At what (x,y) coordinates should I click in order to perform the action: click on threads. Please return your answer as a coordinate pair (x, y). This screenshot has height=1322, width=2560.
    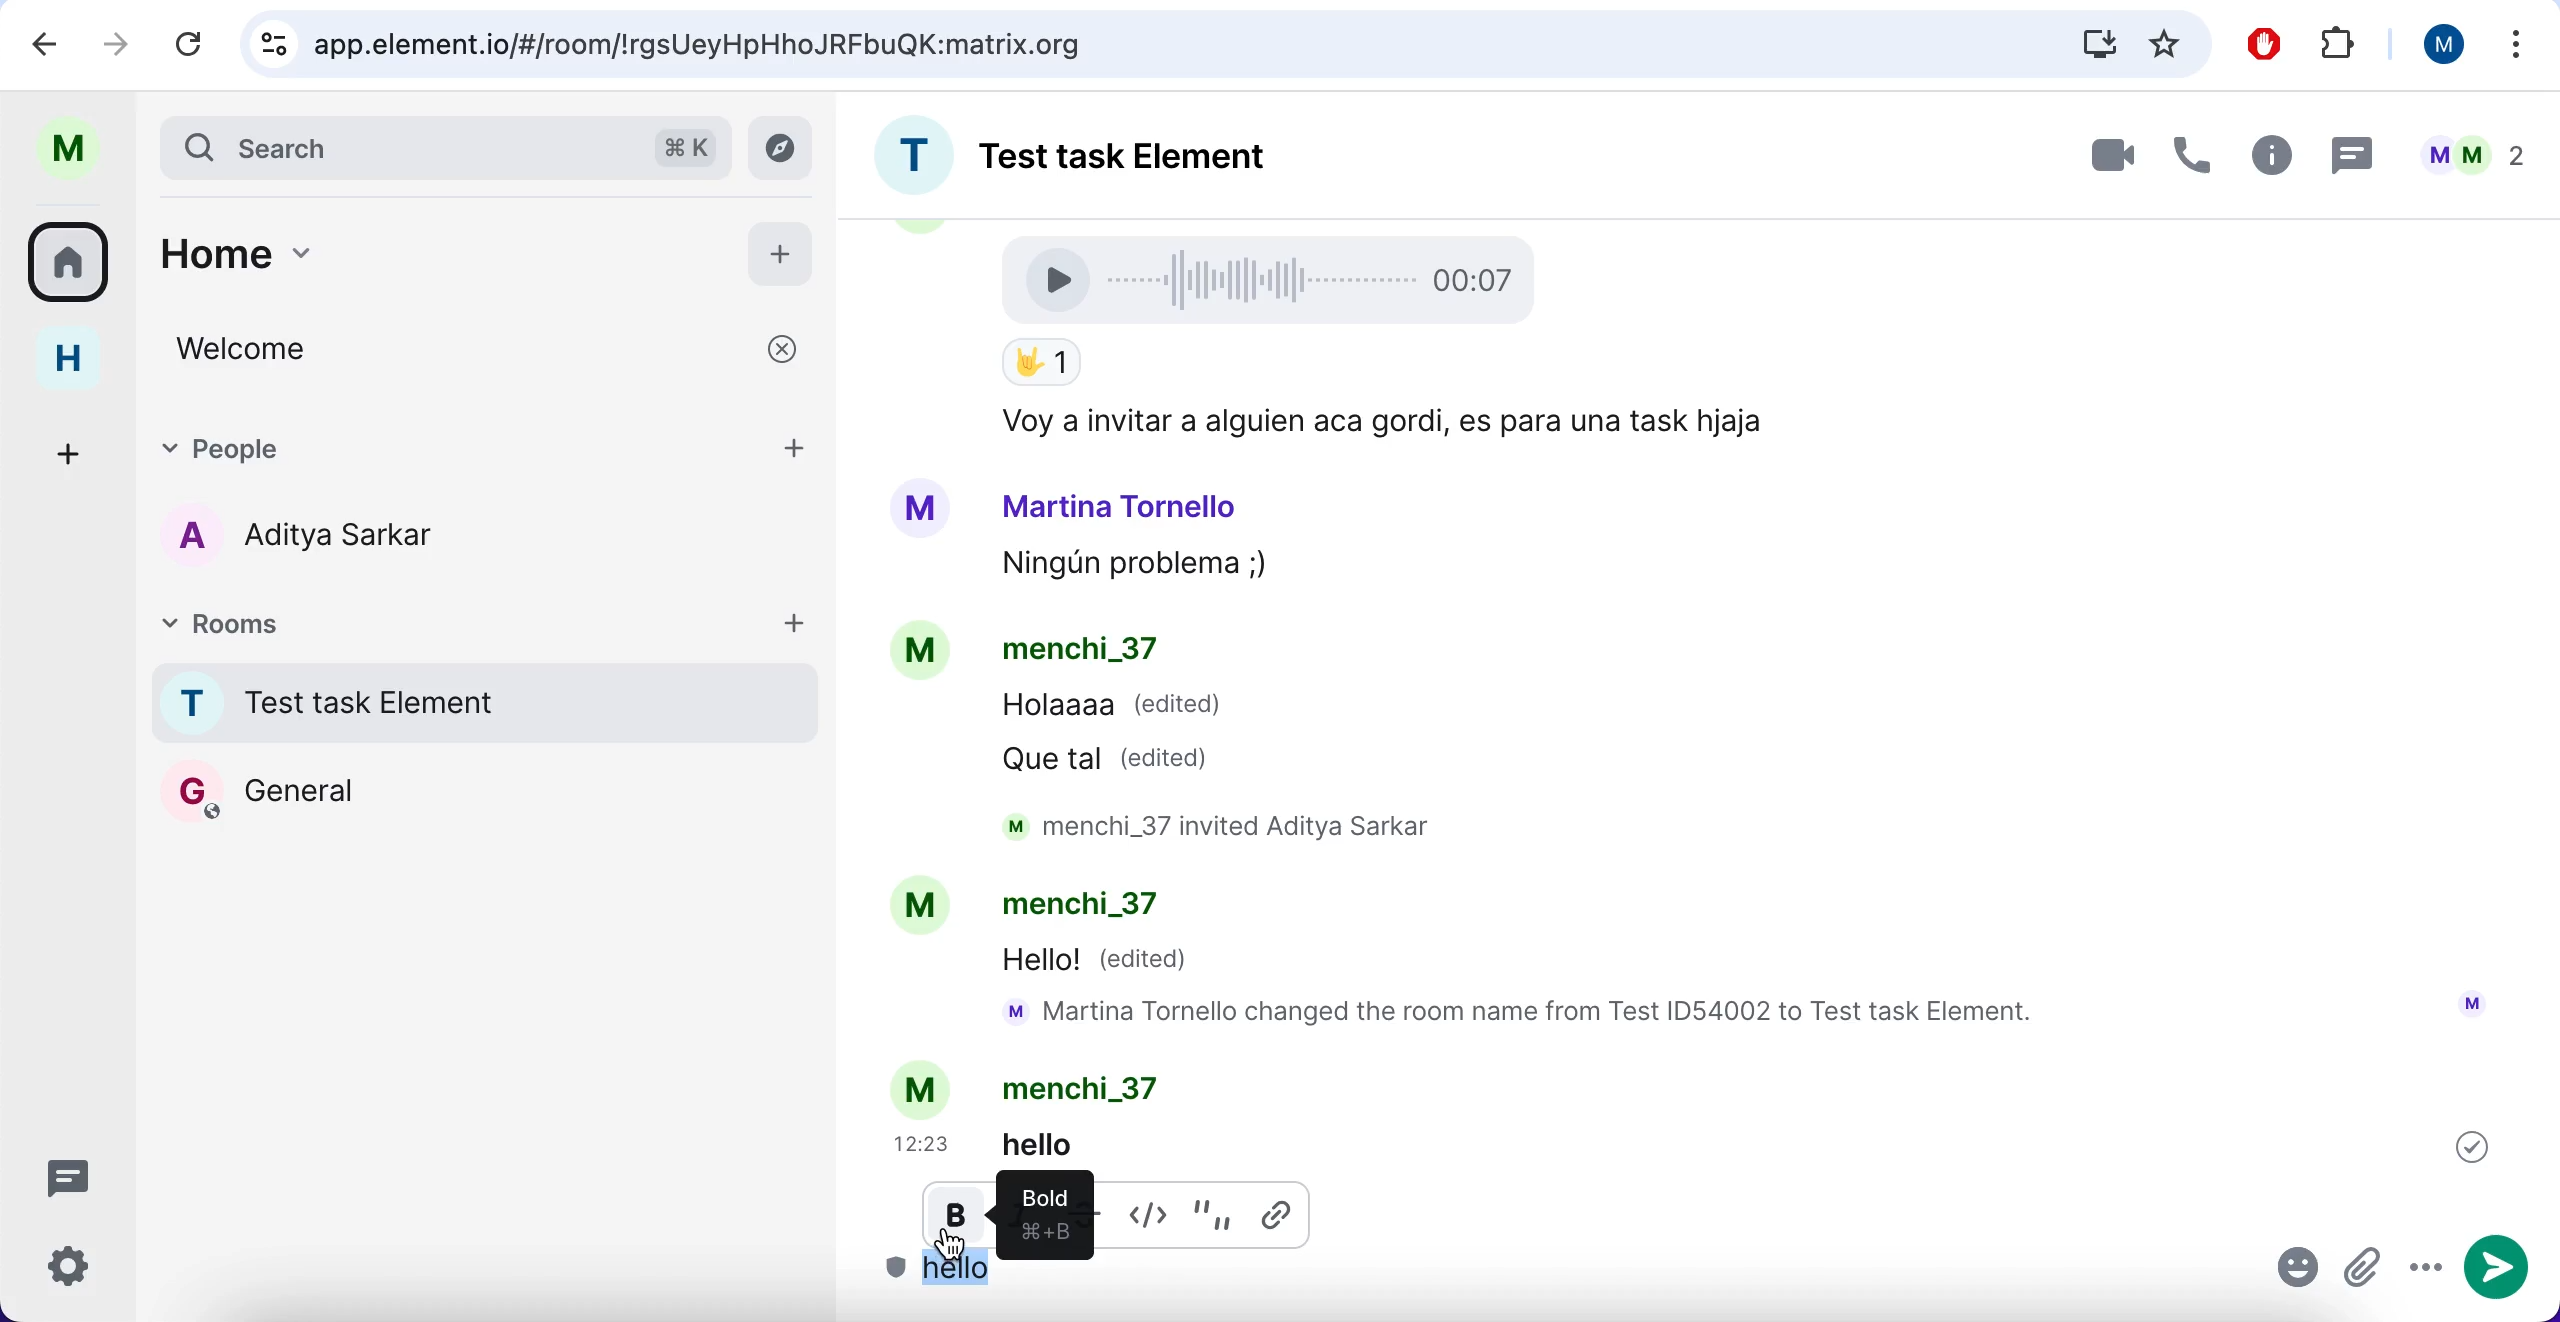
    Looking at the image, I should click on (80, 1176).